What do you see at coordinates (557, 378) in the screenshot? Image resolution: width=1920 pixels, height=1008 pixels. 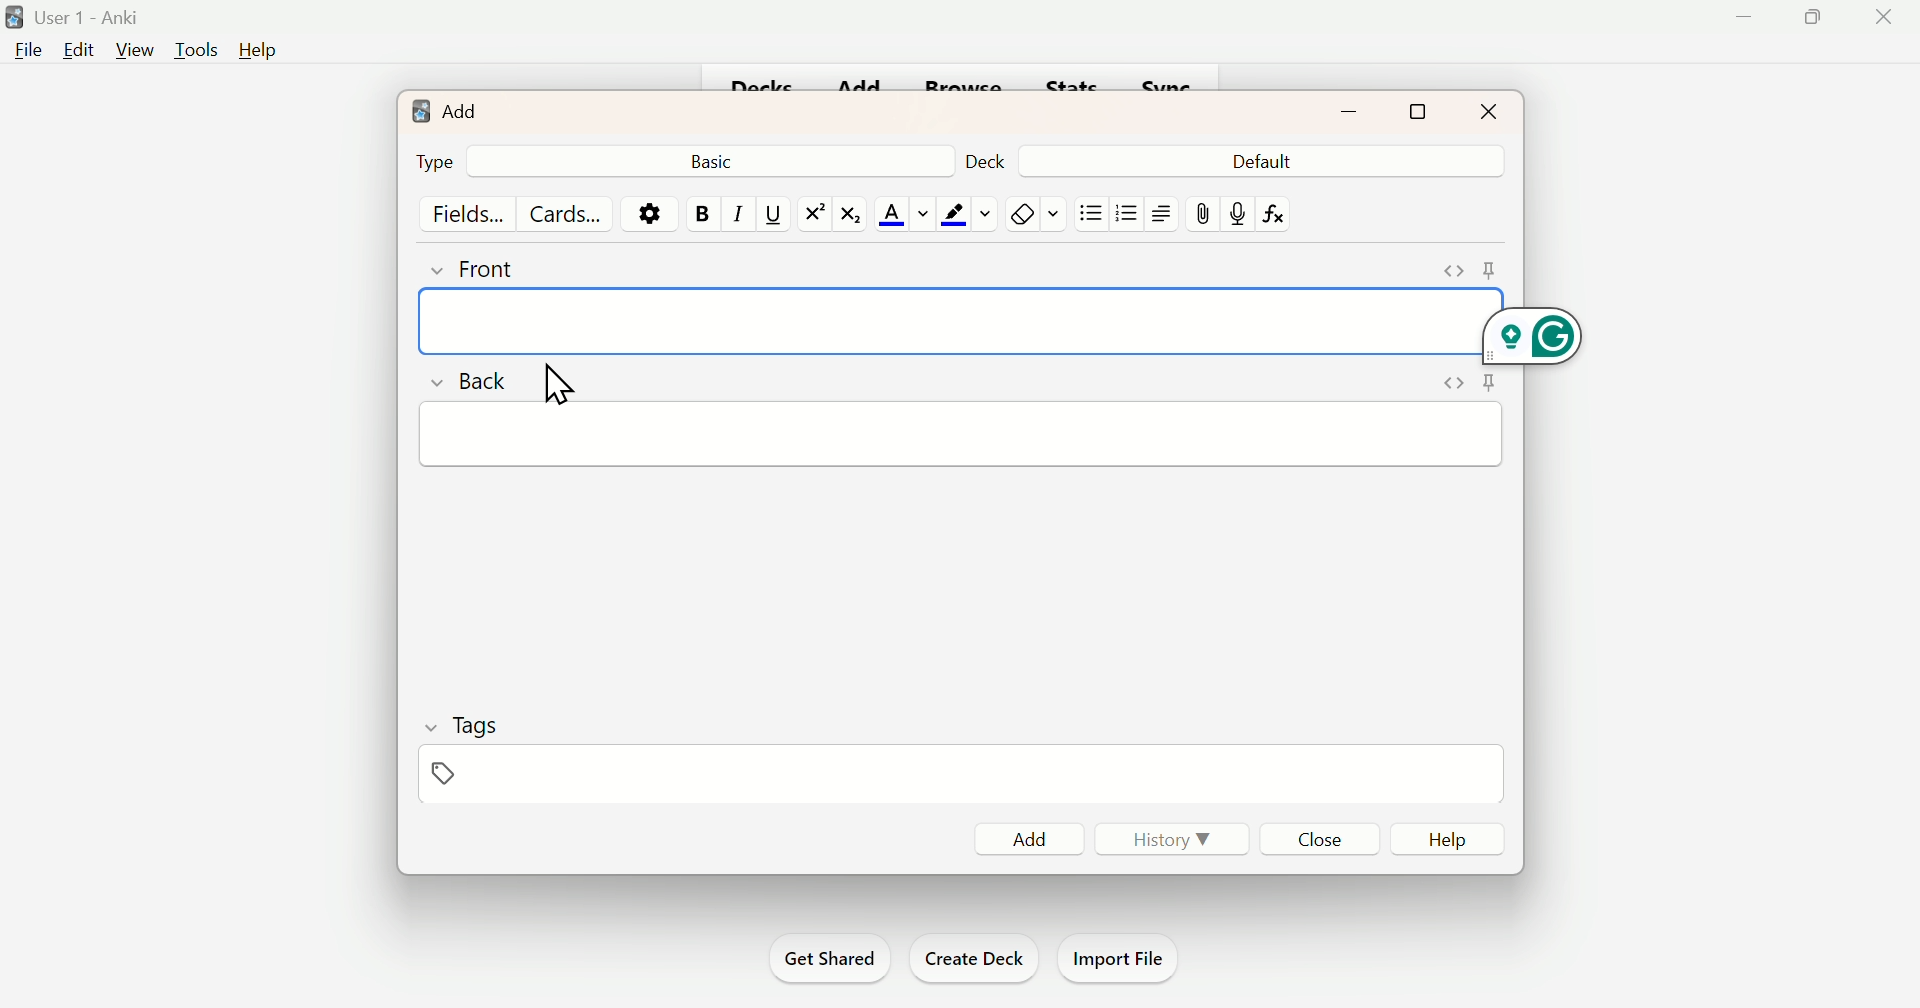 I see `cursor` at bounding box center [557, 378].